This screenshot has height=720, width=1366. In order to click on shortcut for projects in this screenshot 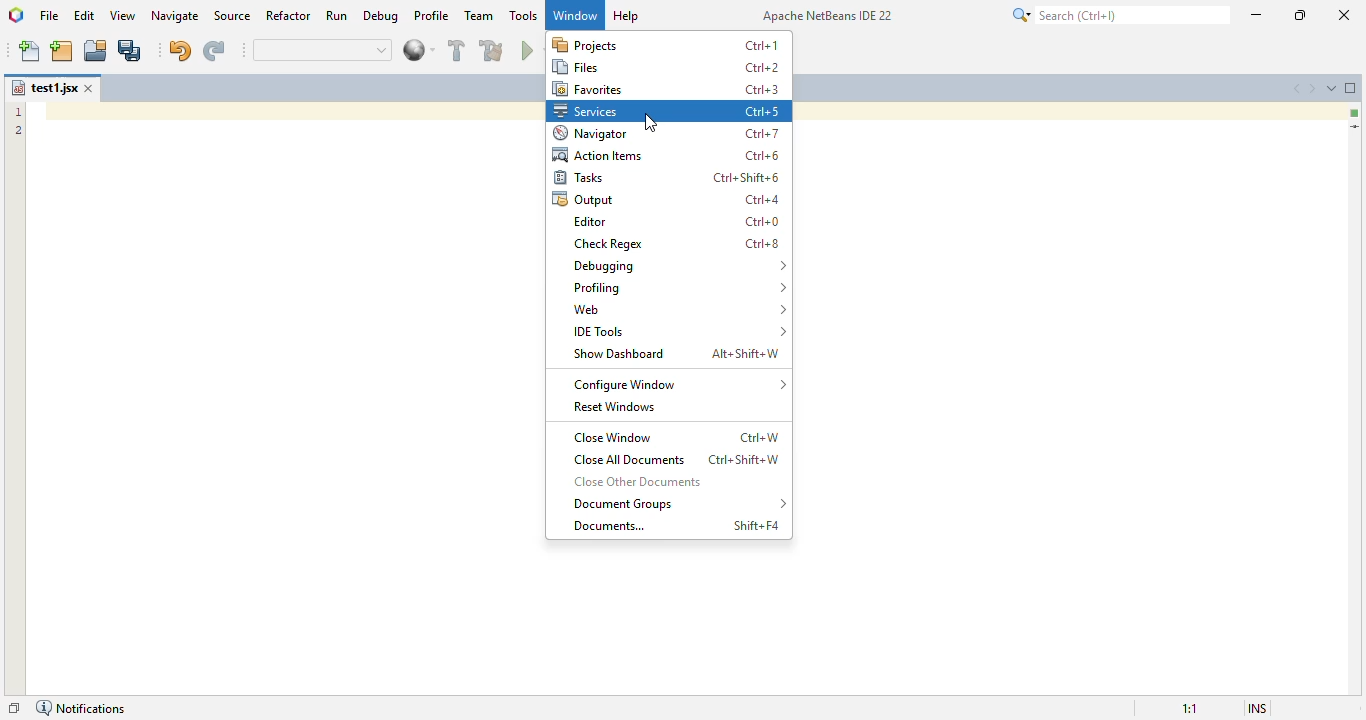, I will do `click(762, 46)`.